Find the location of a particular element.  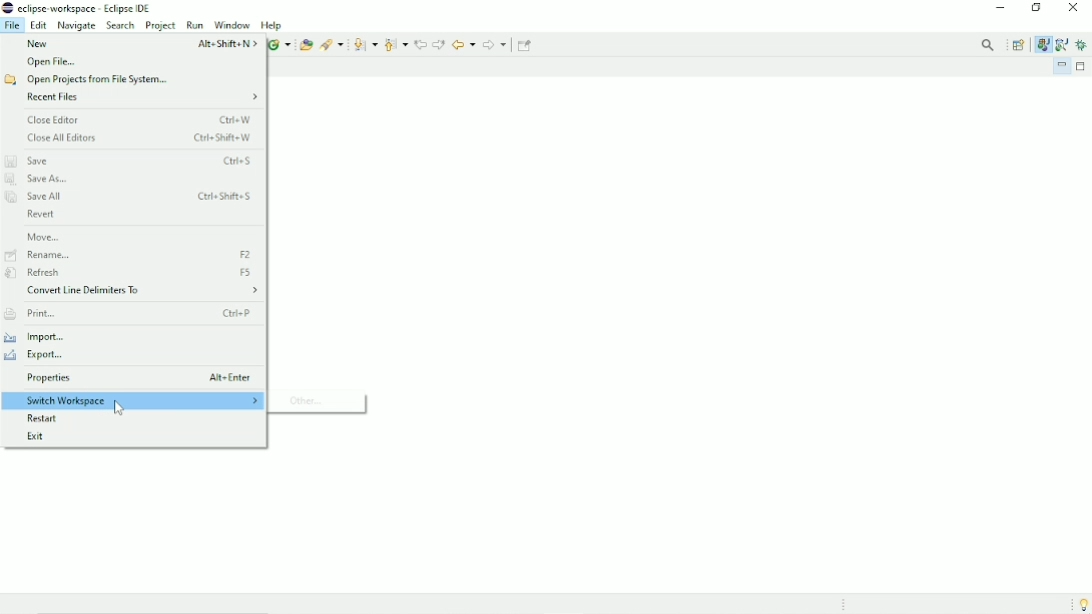

Exit is located at coordinates (41, 435).